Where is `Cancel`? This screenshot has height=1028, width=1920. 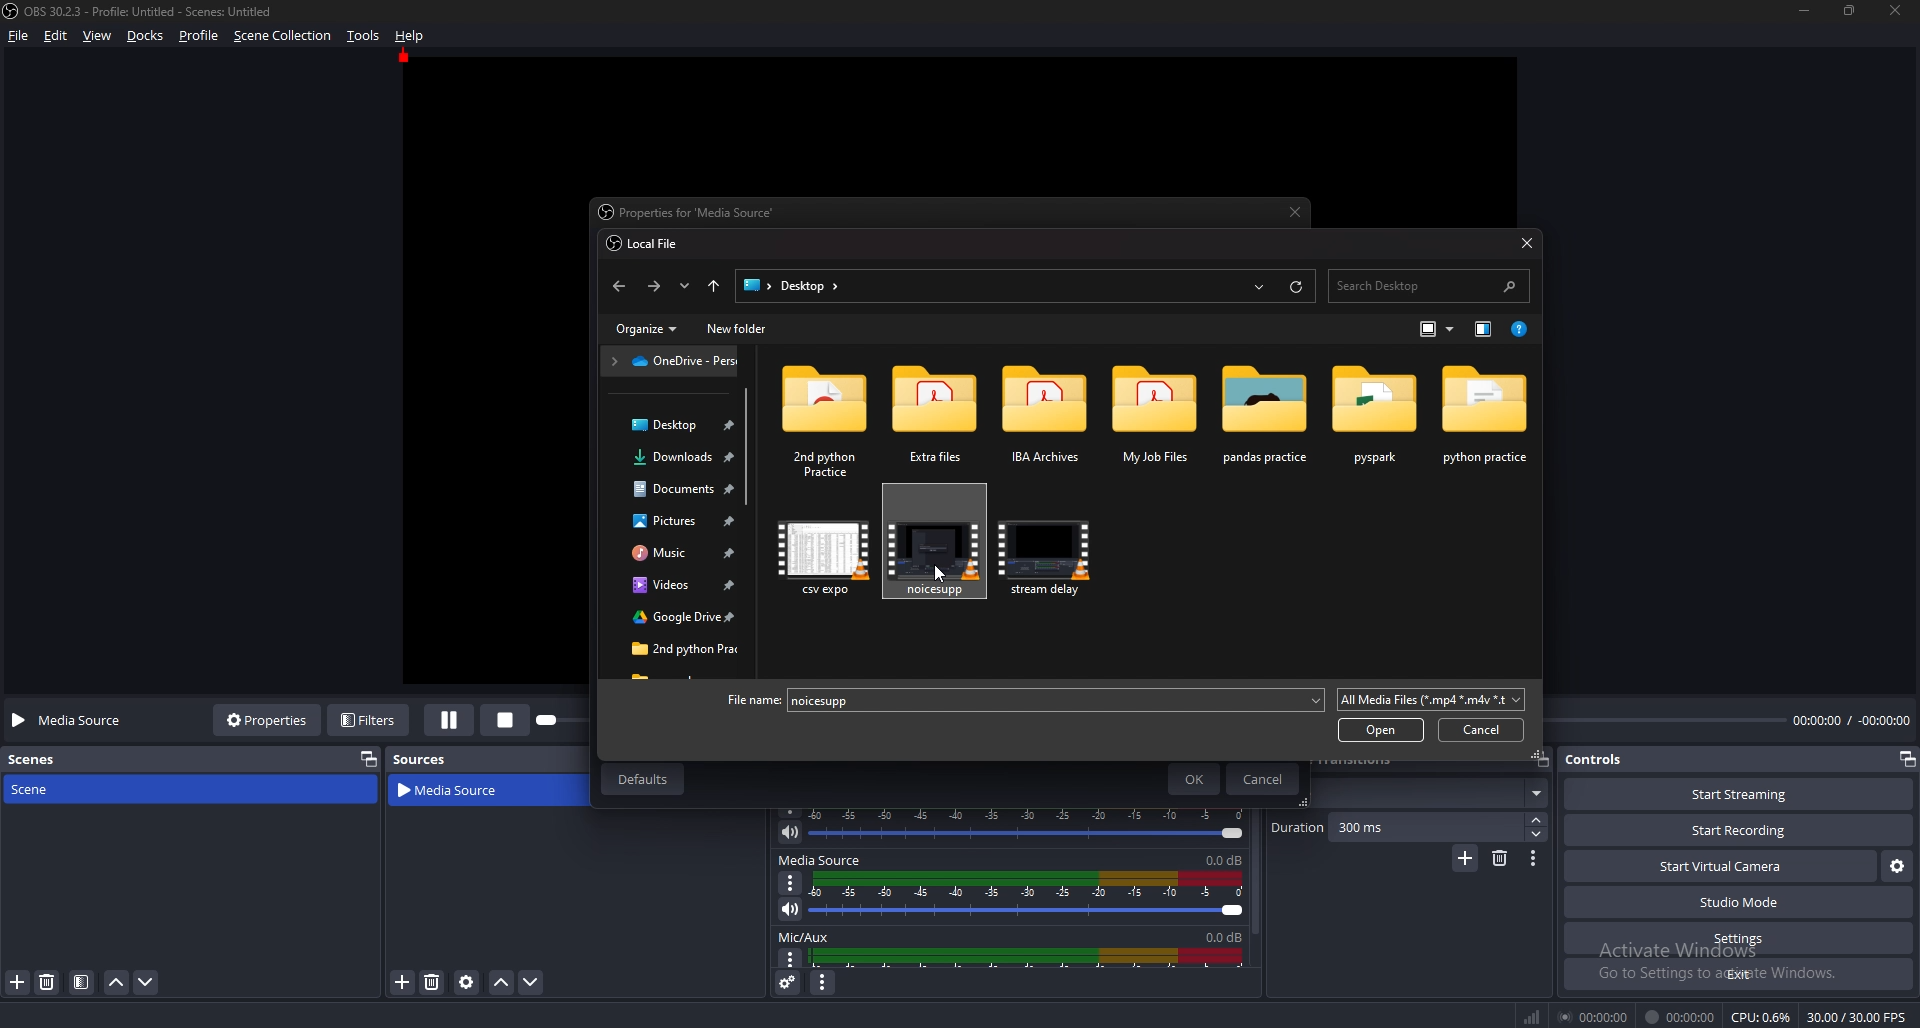 Cancel is located at coordinates (1264, 779).